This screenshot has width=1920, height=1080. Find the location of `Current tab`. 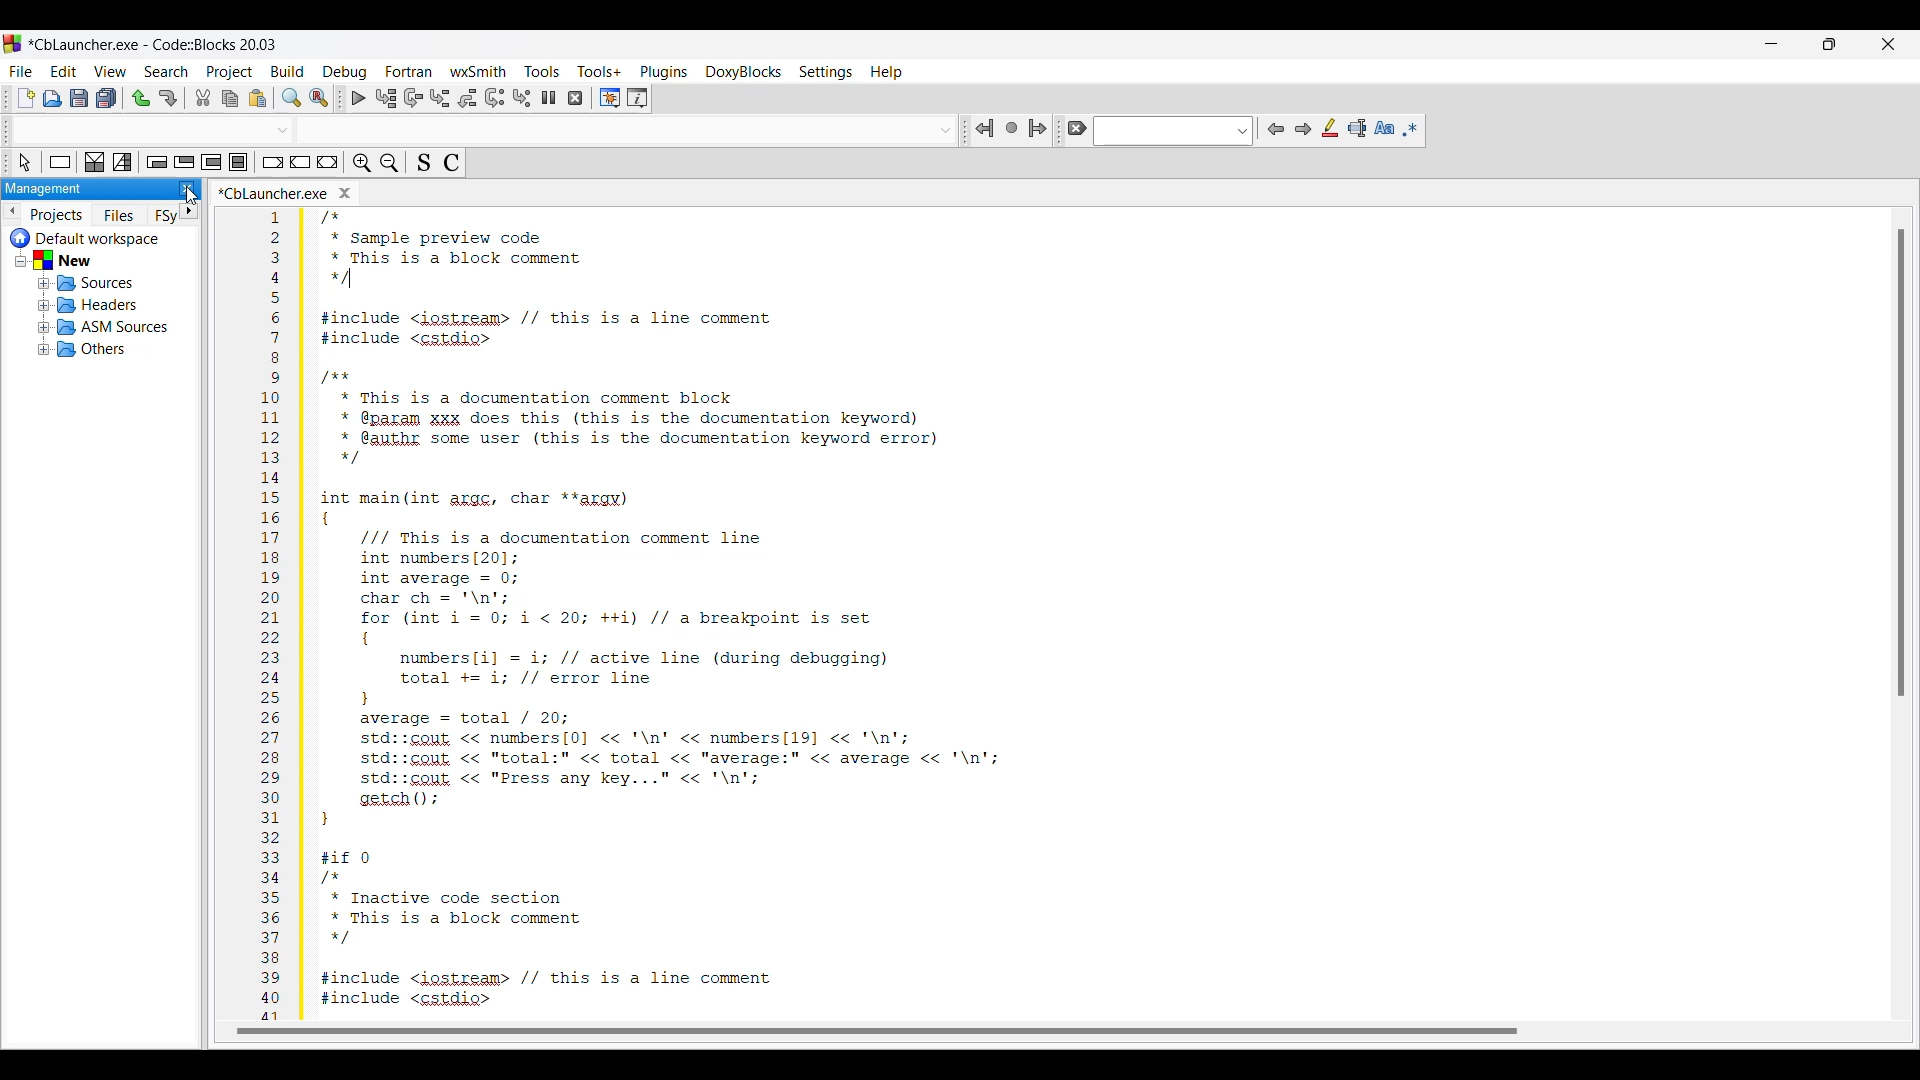

Current tab is located at coordinates (274, 192).